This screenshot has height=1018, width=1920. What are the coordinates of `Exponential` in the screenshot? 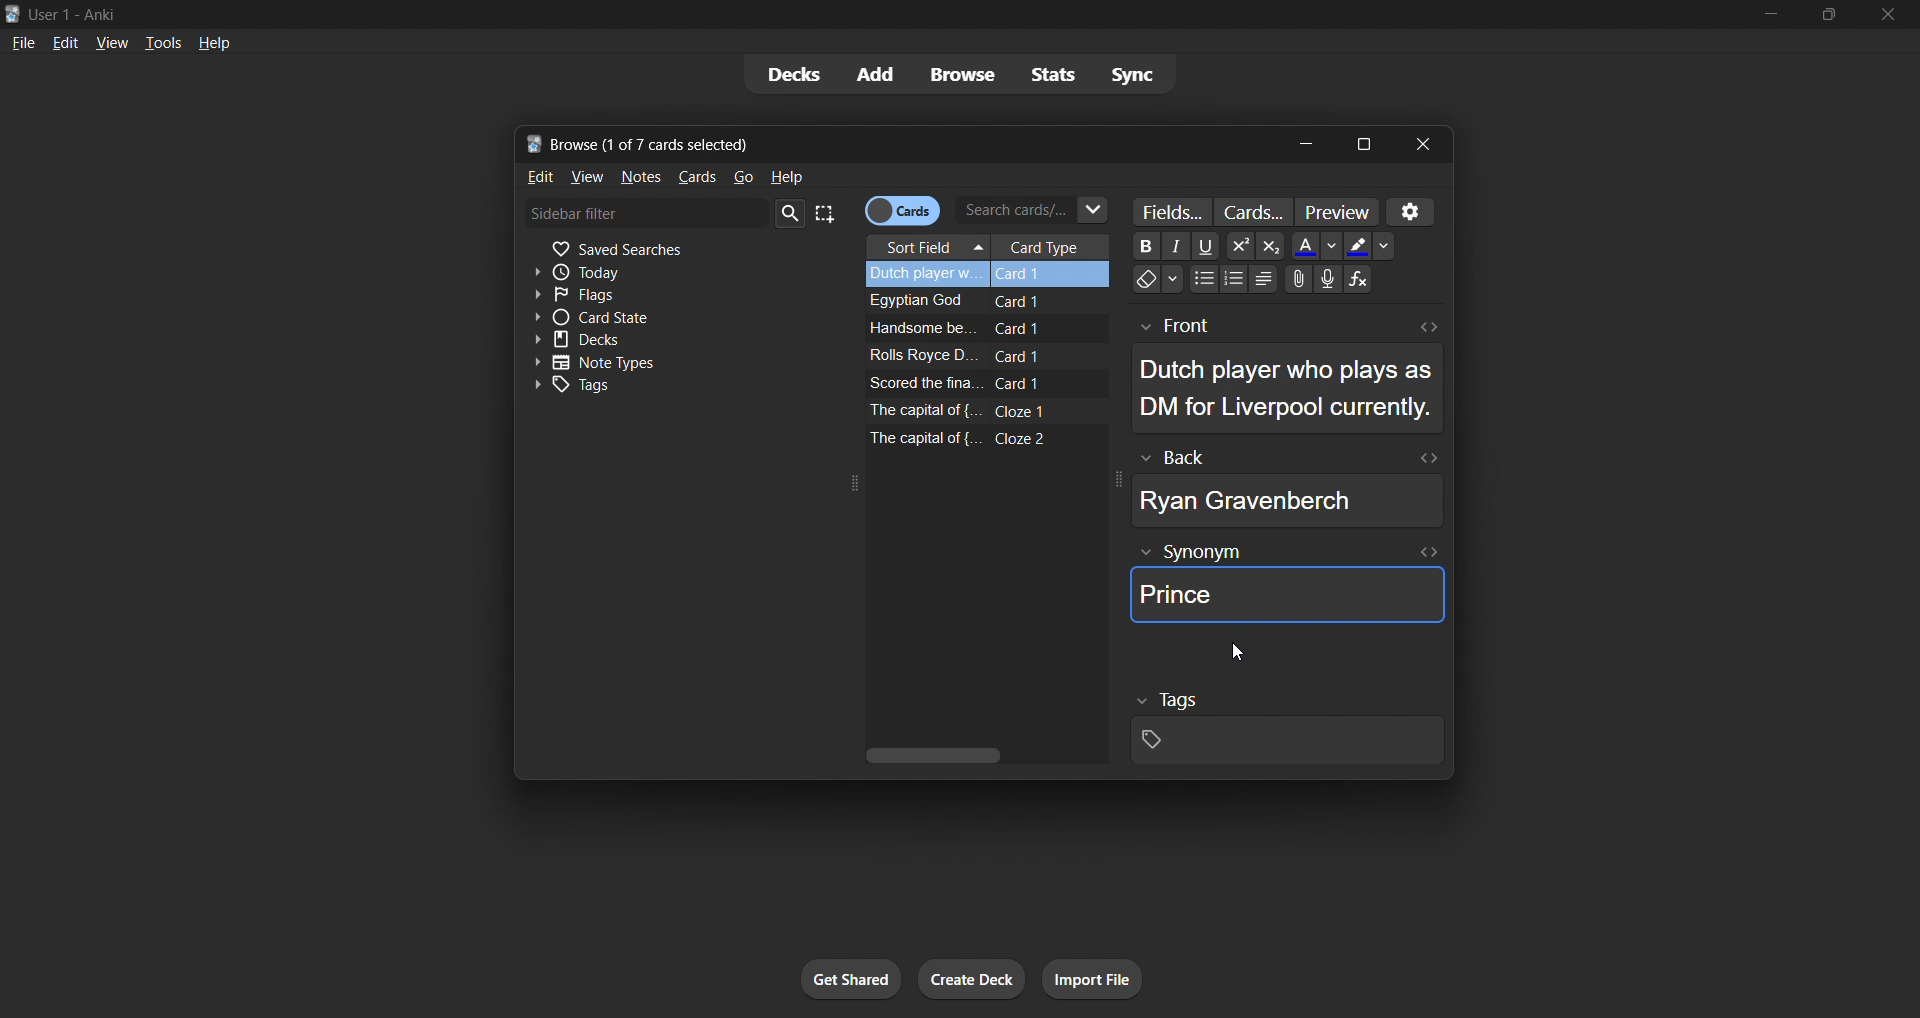 It's located at (1269, 244).